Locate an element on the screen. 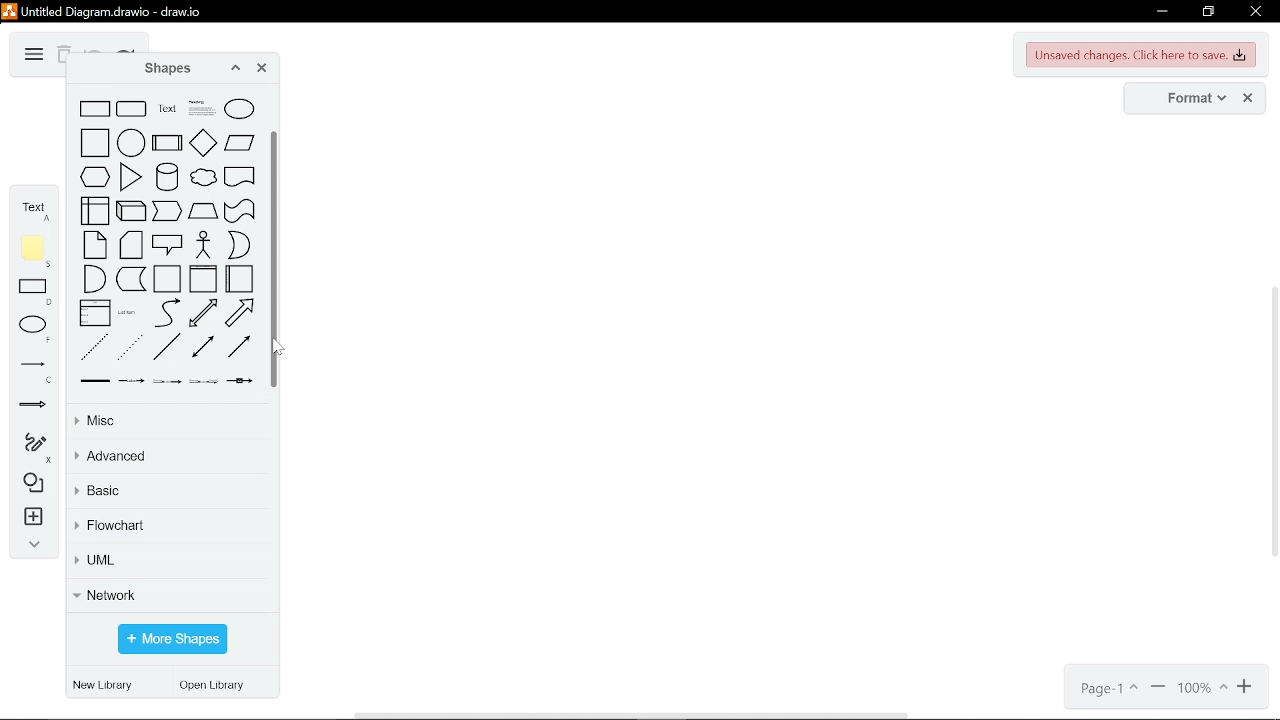 This screenshot has width=1280, height=720. diagram is located at coordinates (32, 55).